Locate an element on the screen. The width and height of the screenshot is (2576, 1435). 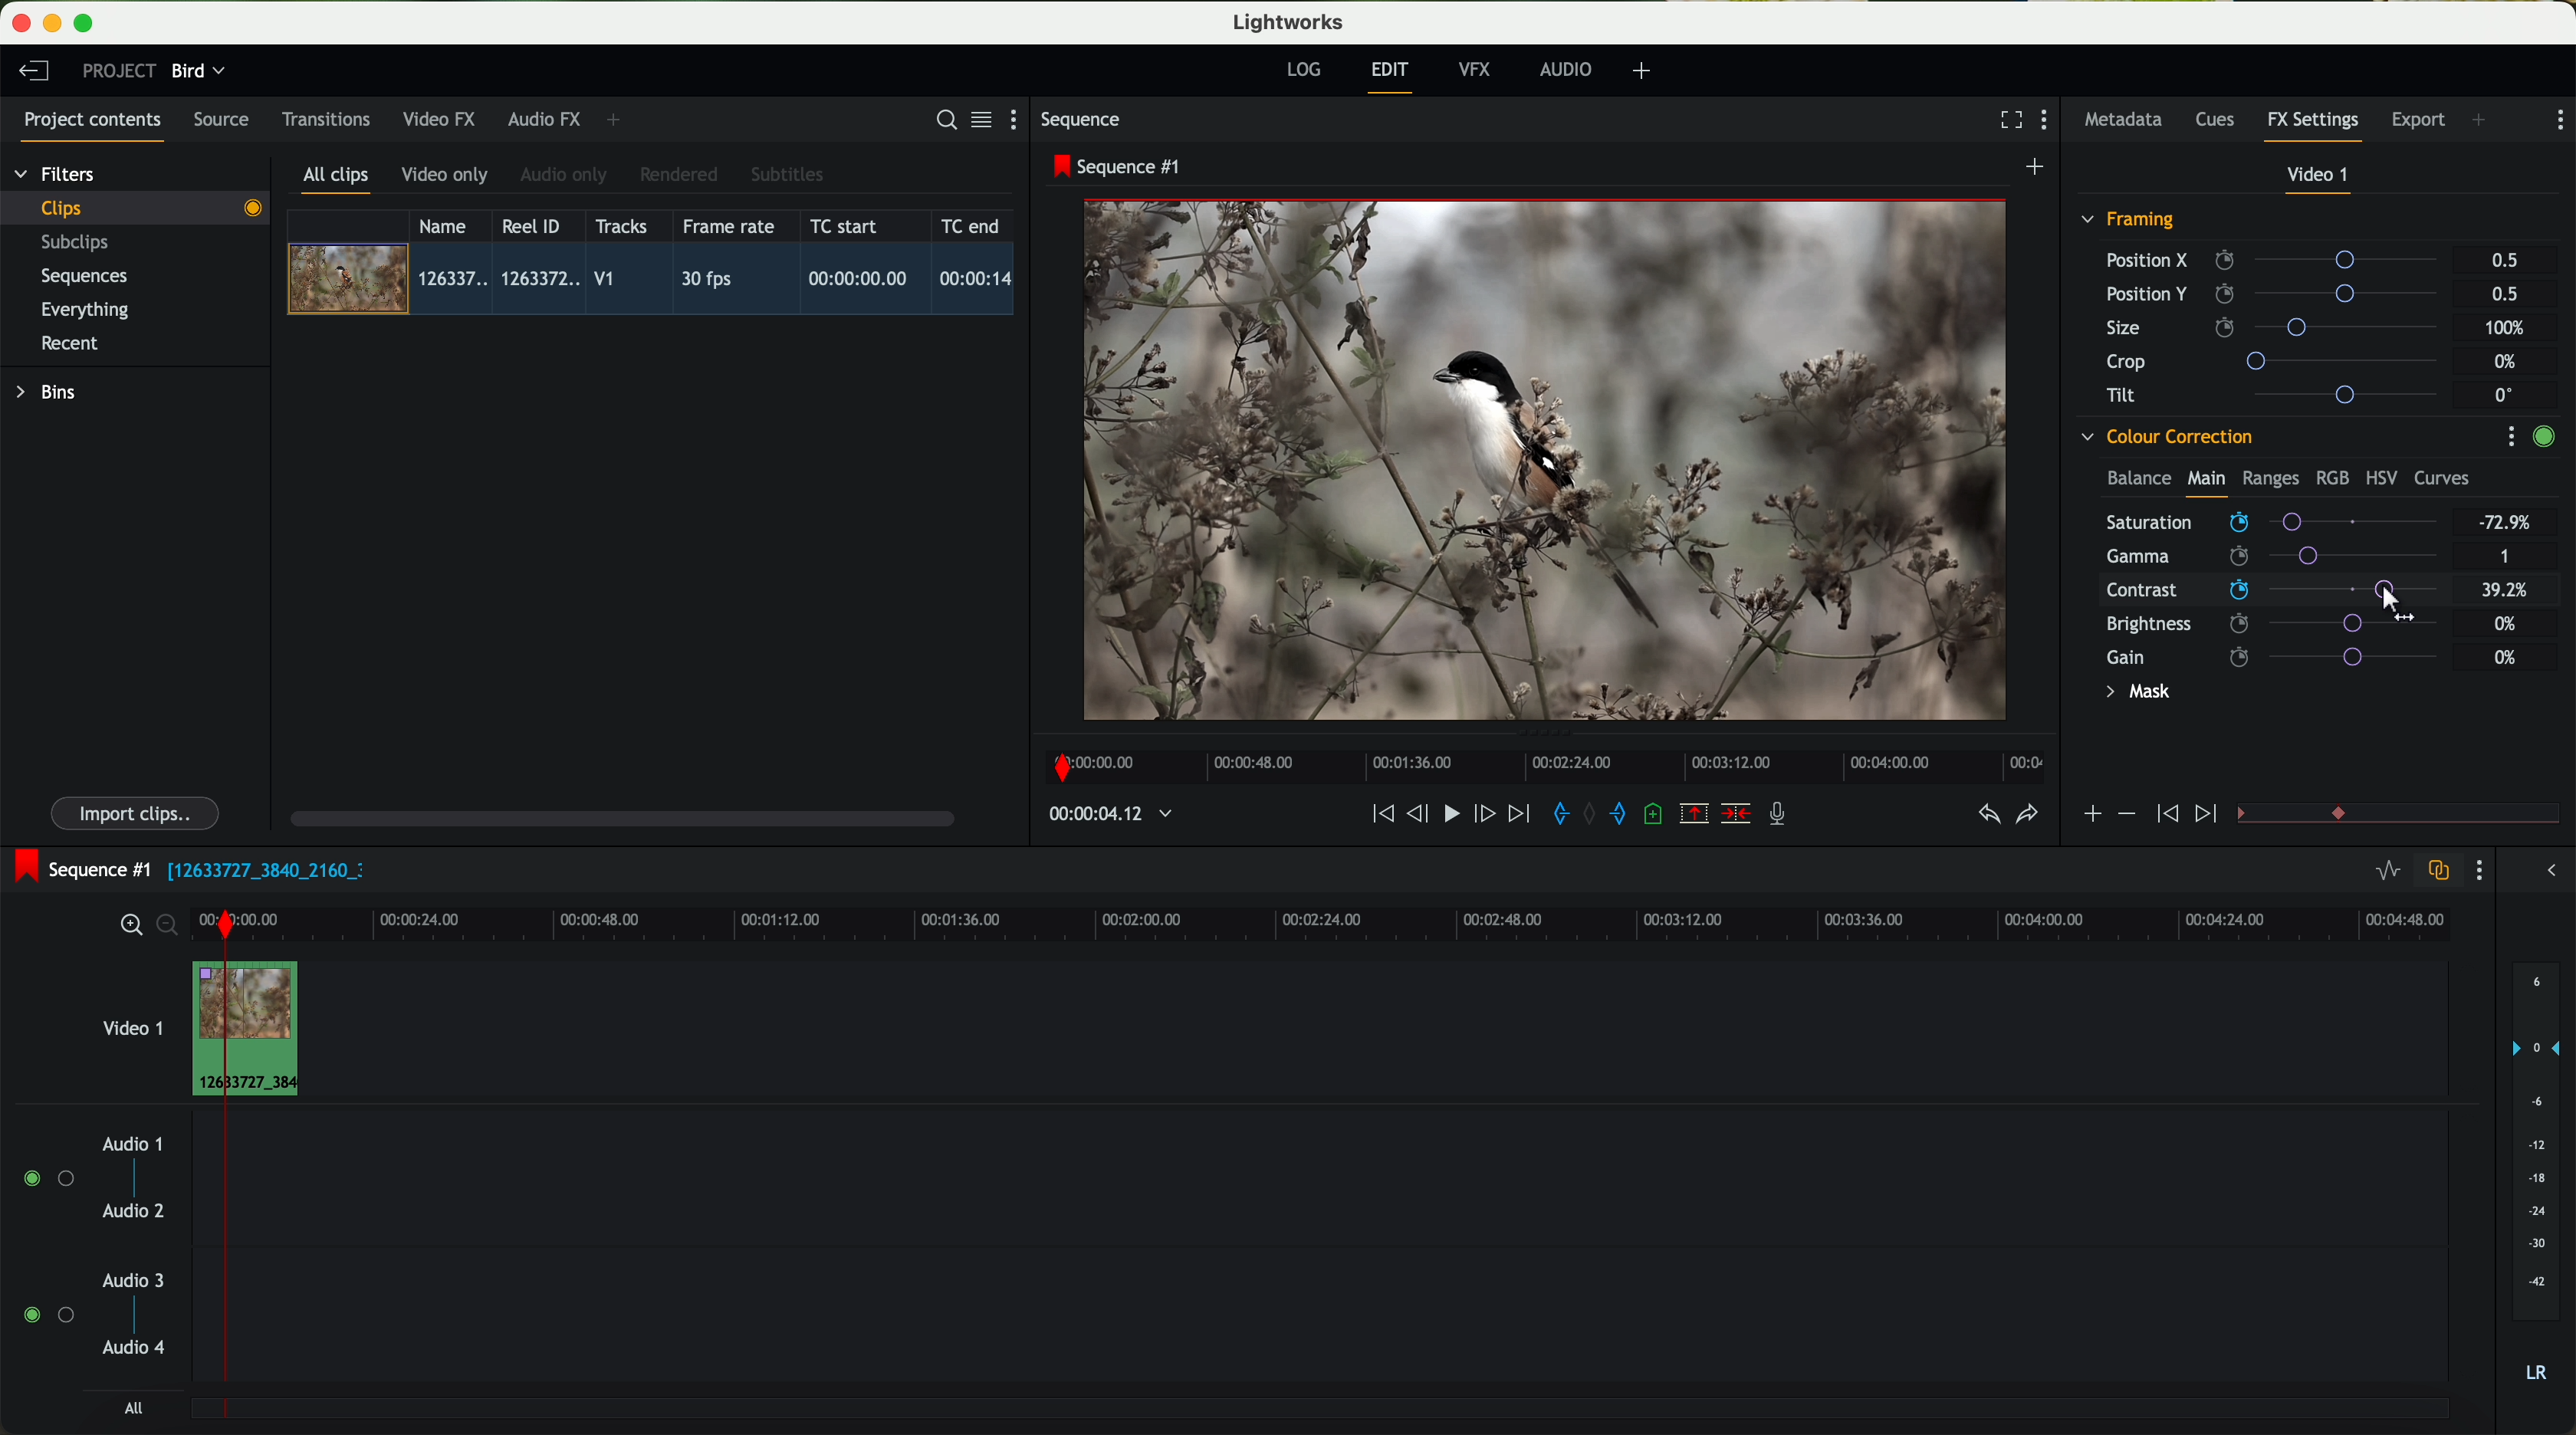
undo is located at coordinates (1987, 815).